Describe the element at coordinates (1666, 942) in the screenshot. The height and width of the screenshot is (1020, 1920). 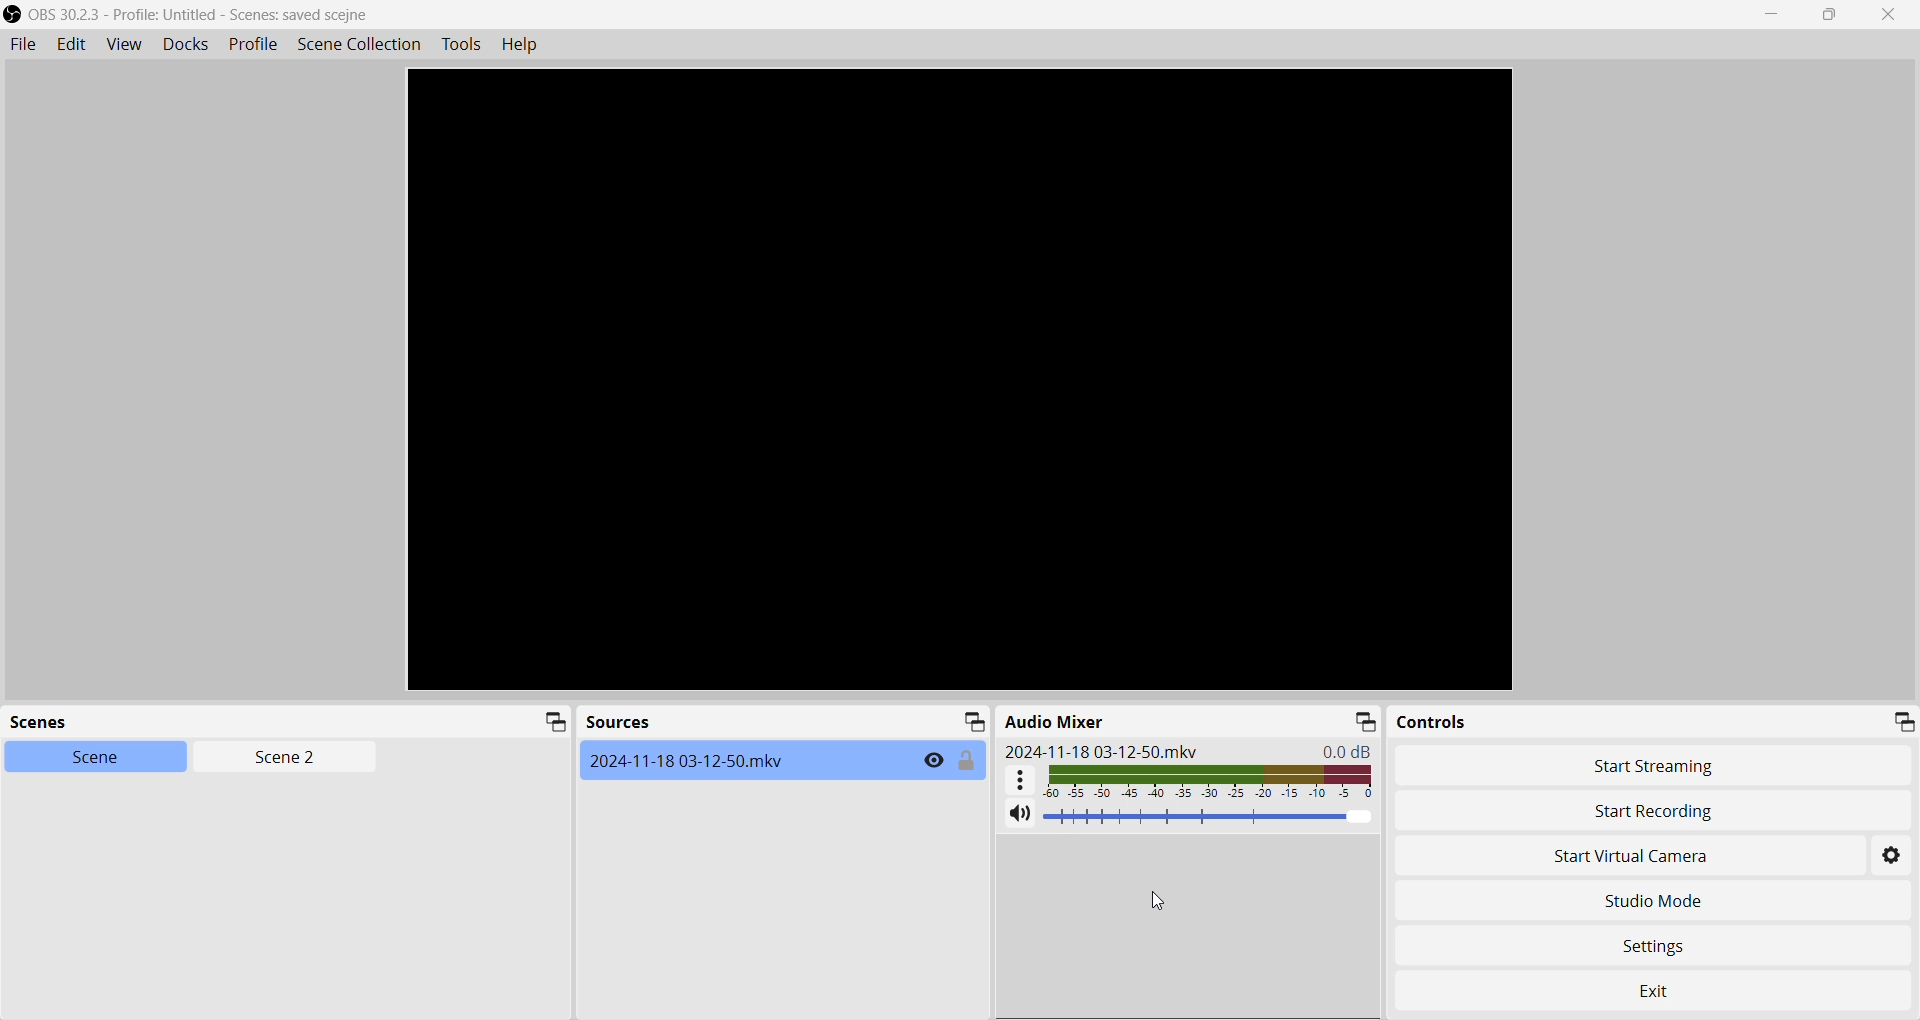
I see `Settings` at that location.